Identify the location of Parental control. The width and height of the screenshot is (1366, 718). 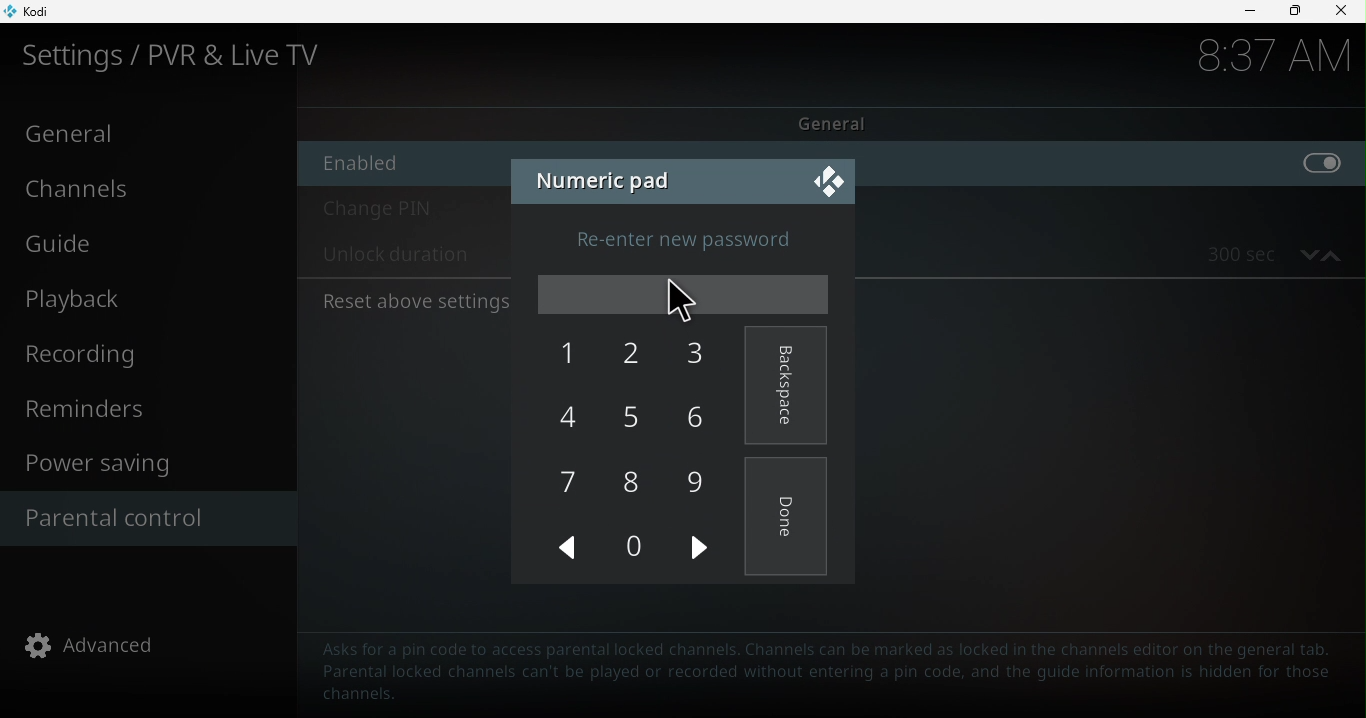
(142, 517).